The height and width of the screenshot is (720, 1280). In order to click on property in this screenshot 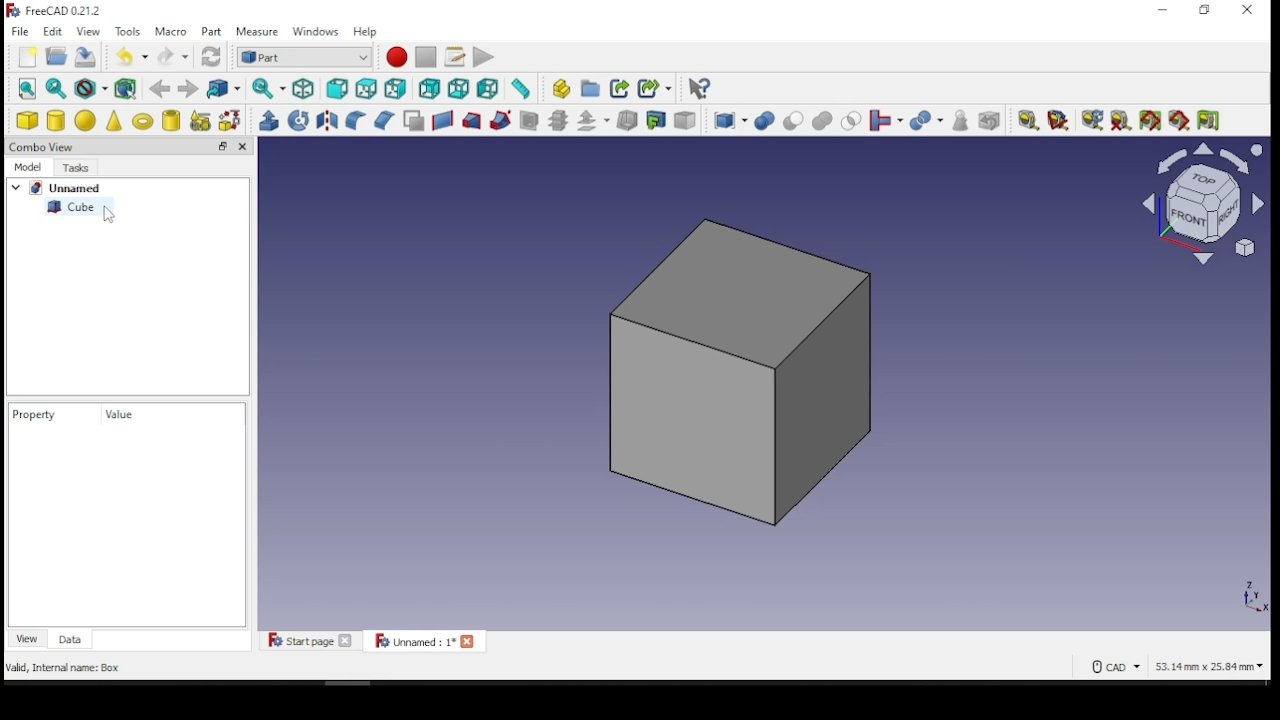, I will do `click(35, 413)`.